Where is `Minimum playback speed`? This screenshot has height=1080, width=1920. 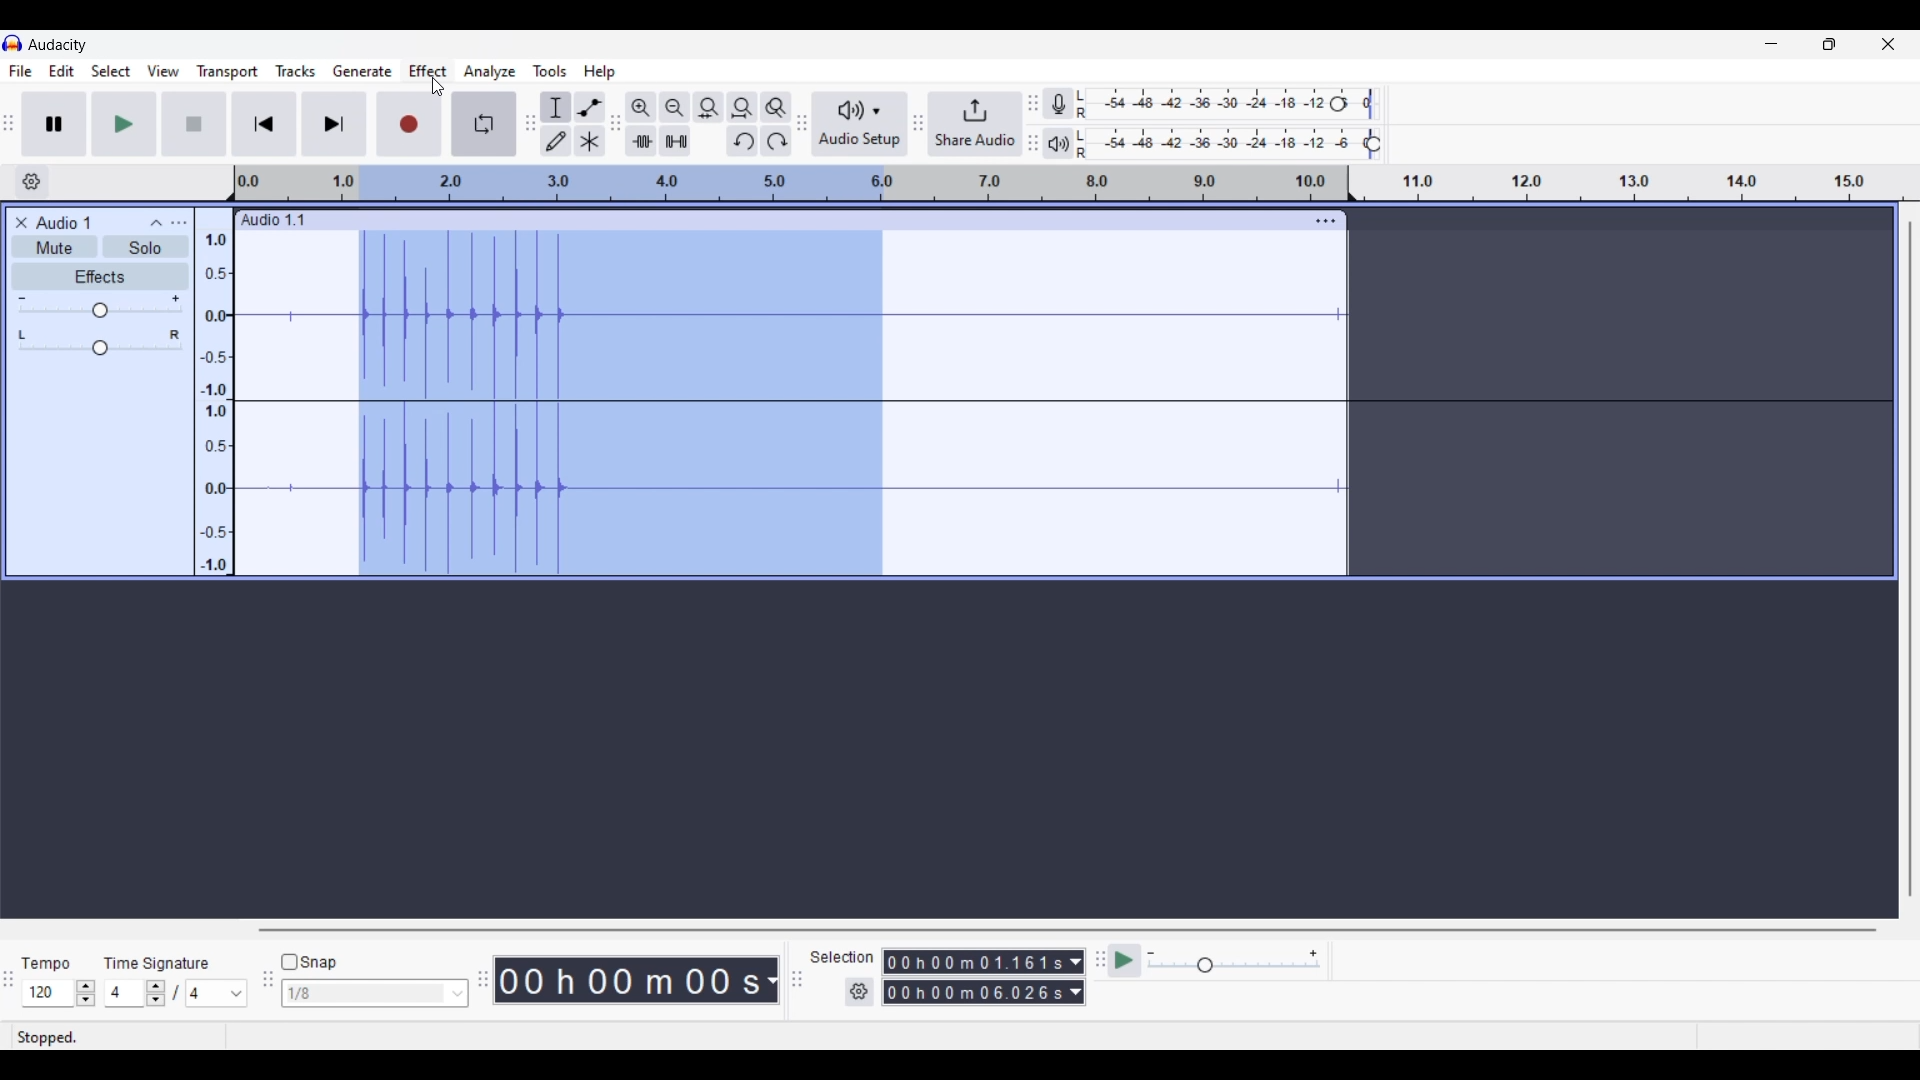 Minimum playback speed is located at coordinates (1151, 953).